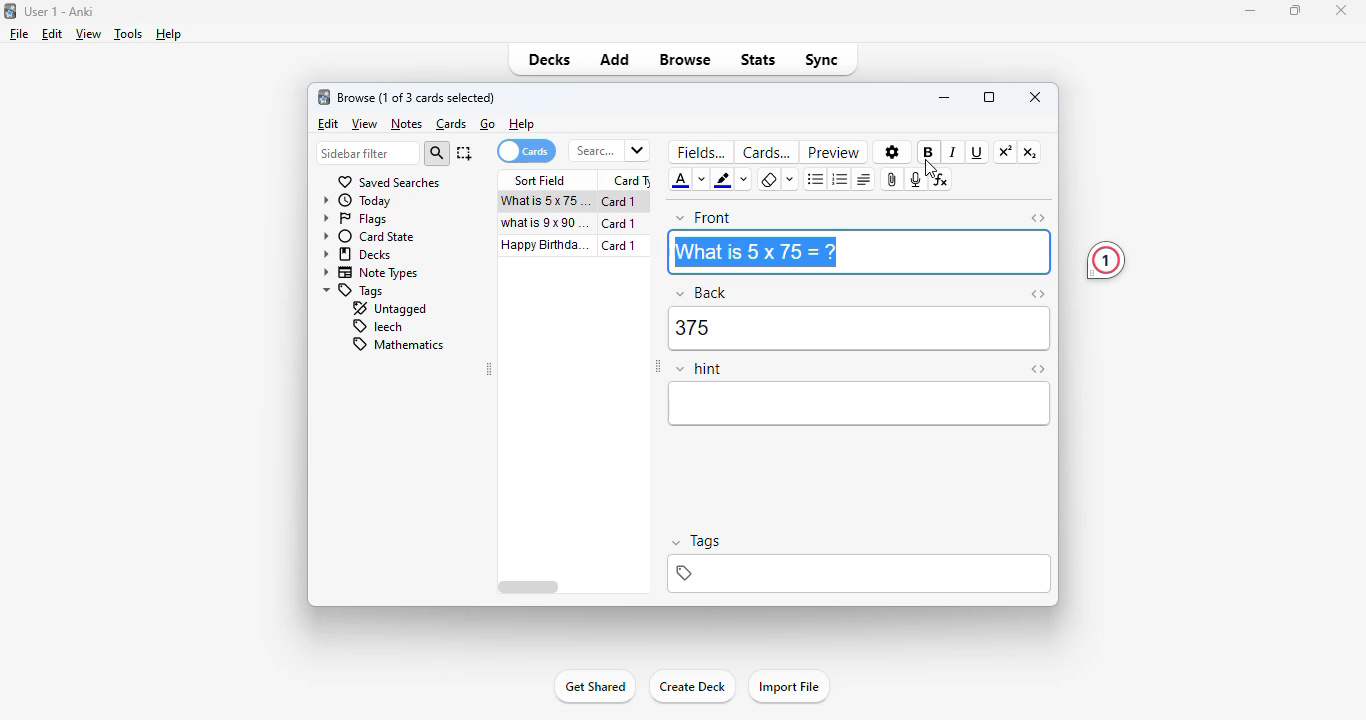 The height and width of the screenshot is (720, 1366). What do you see at coordinates (789, 686) in the screenshot?
I see `import file` at bounding box center [789, 686].